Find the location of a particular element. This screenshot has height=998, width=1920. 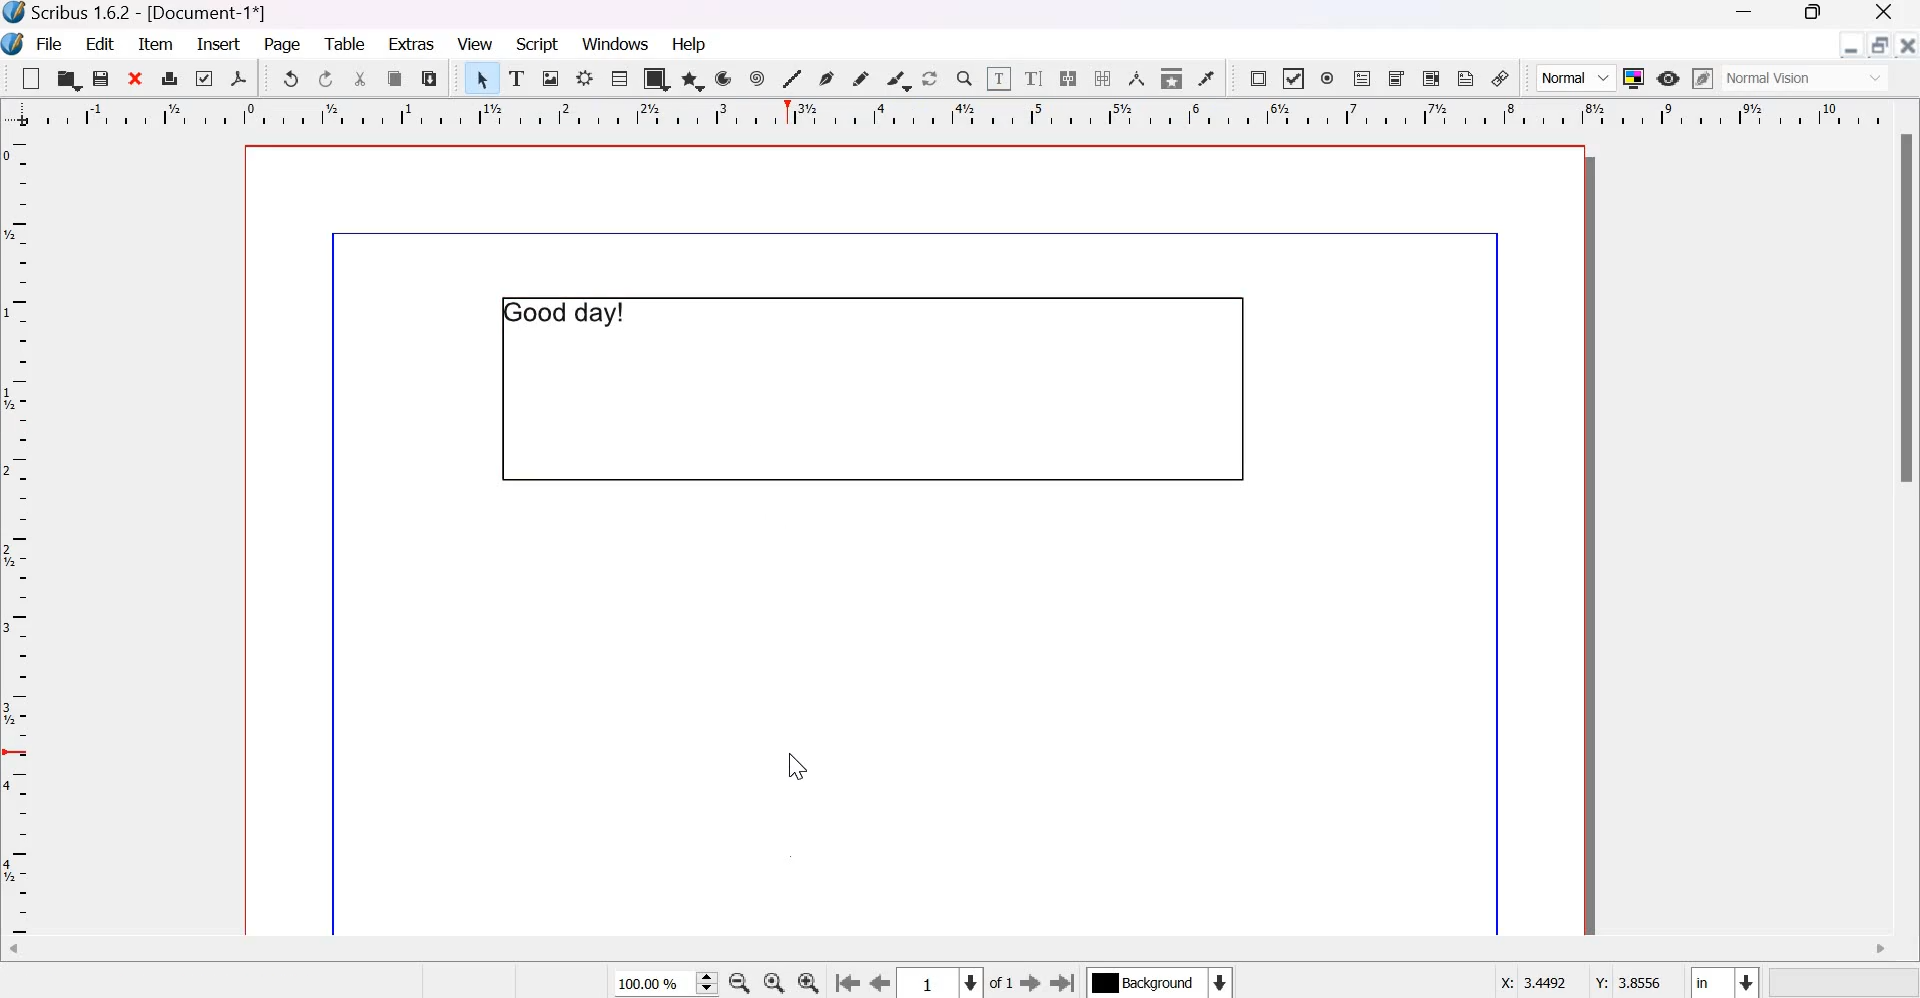

Eye dropper is located at coordinates (1206, 78).